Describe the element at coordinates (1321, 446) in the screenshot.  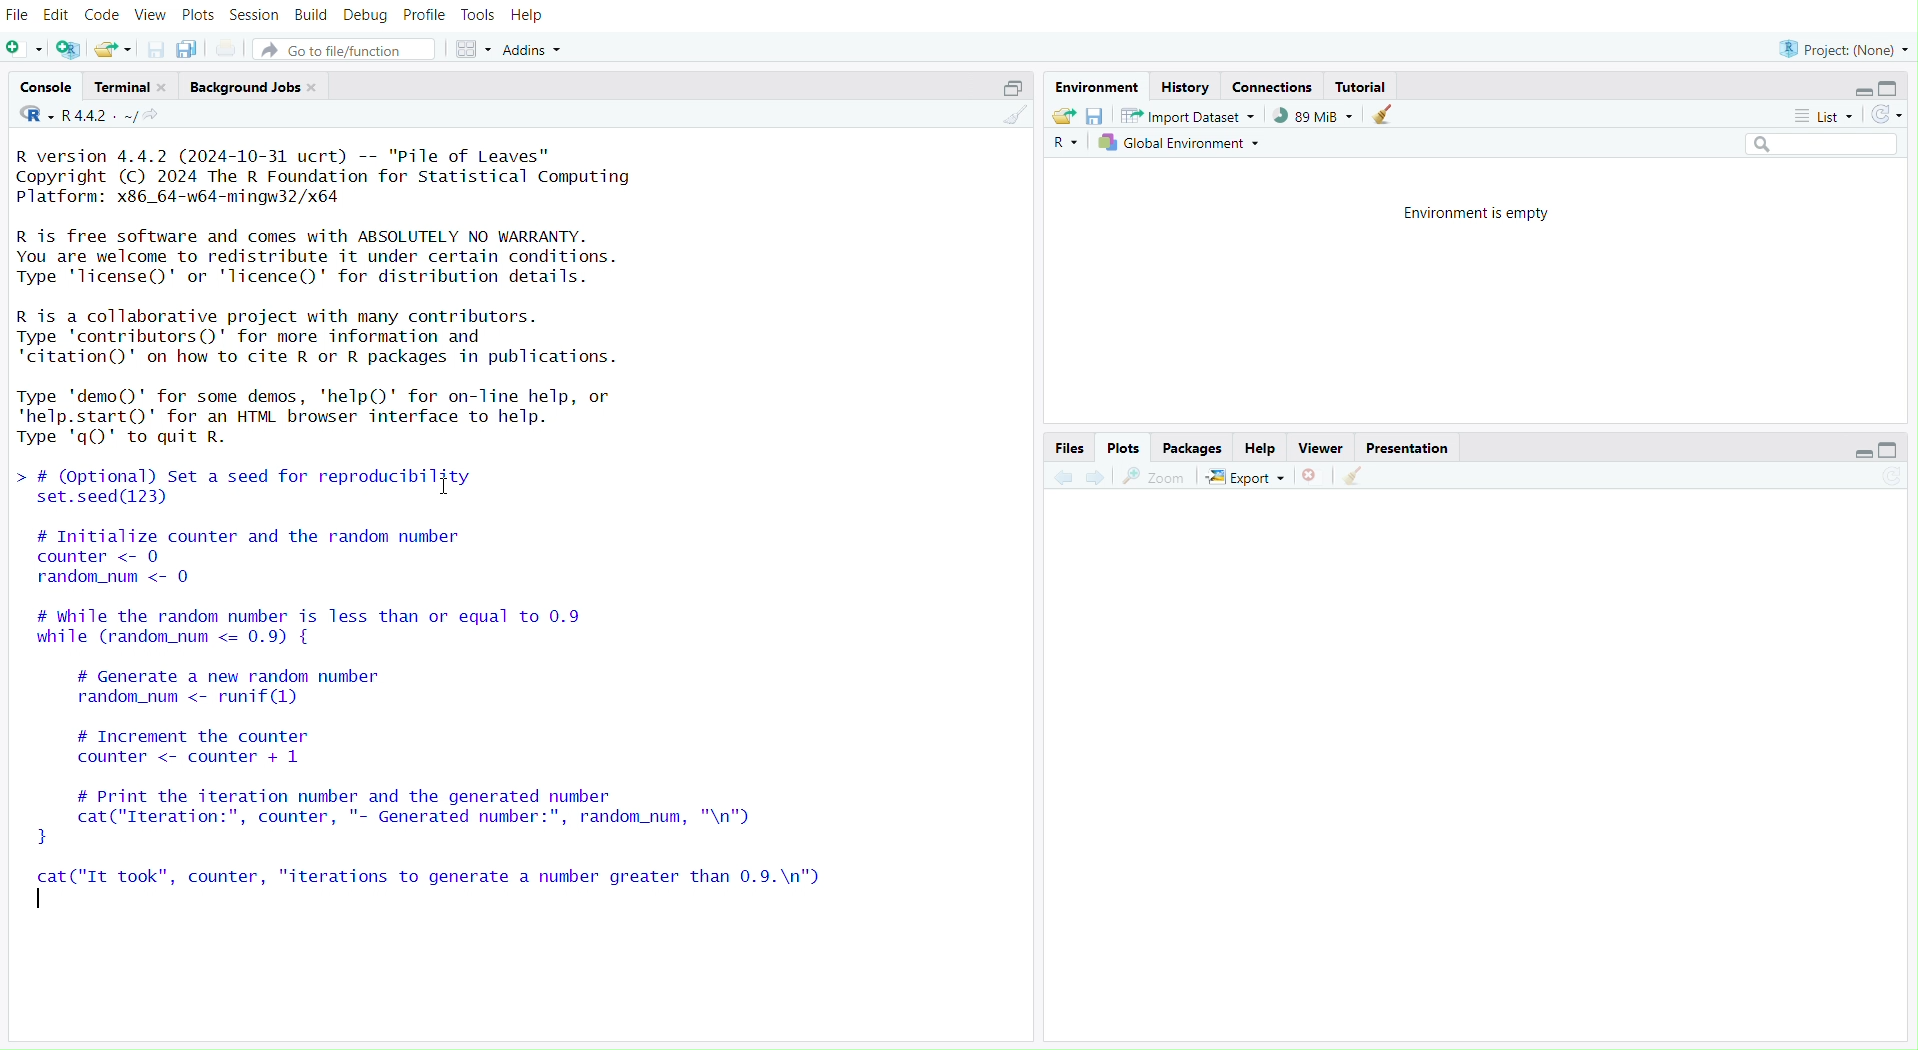
I see `Viewer` at that location.